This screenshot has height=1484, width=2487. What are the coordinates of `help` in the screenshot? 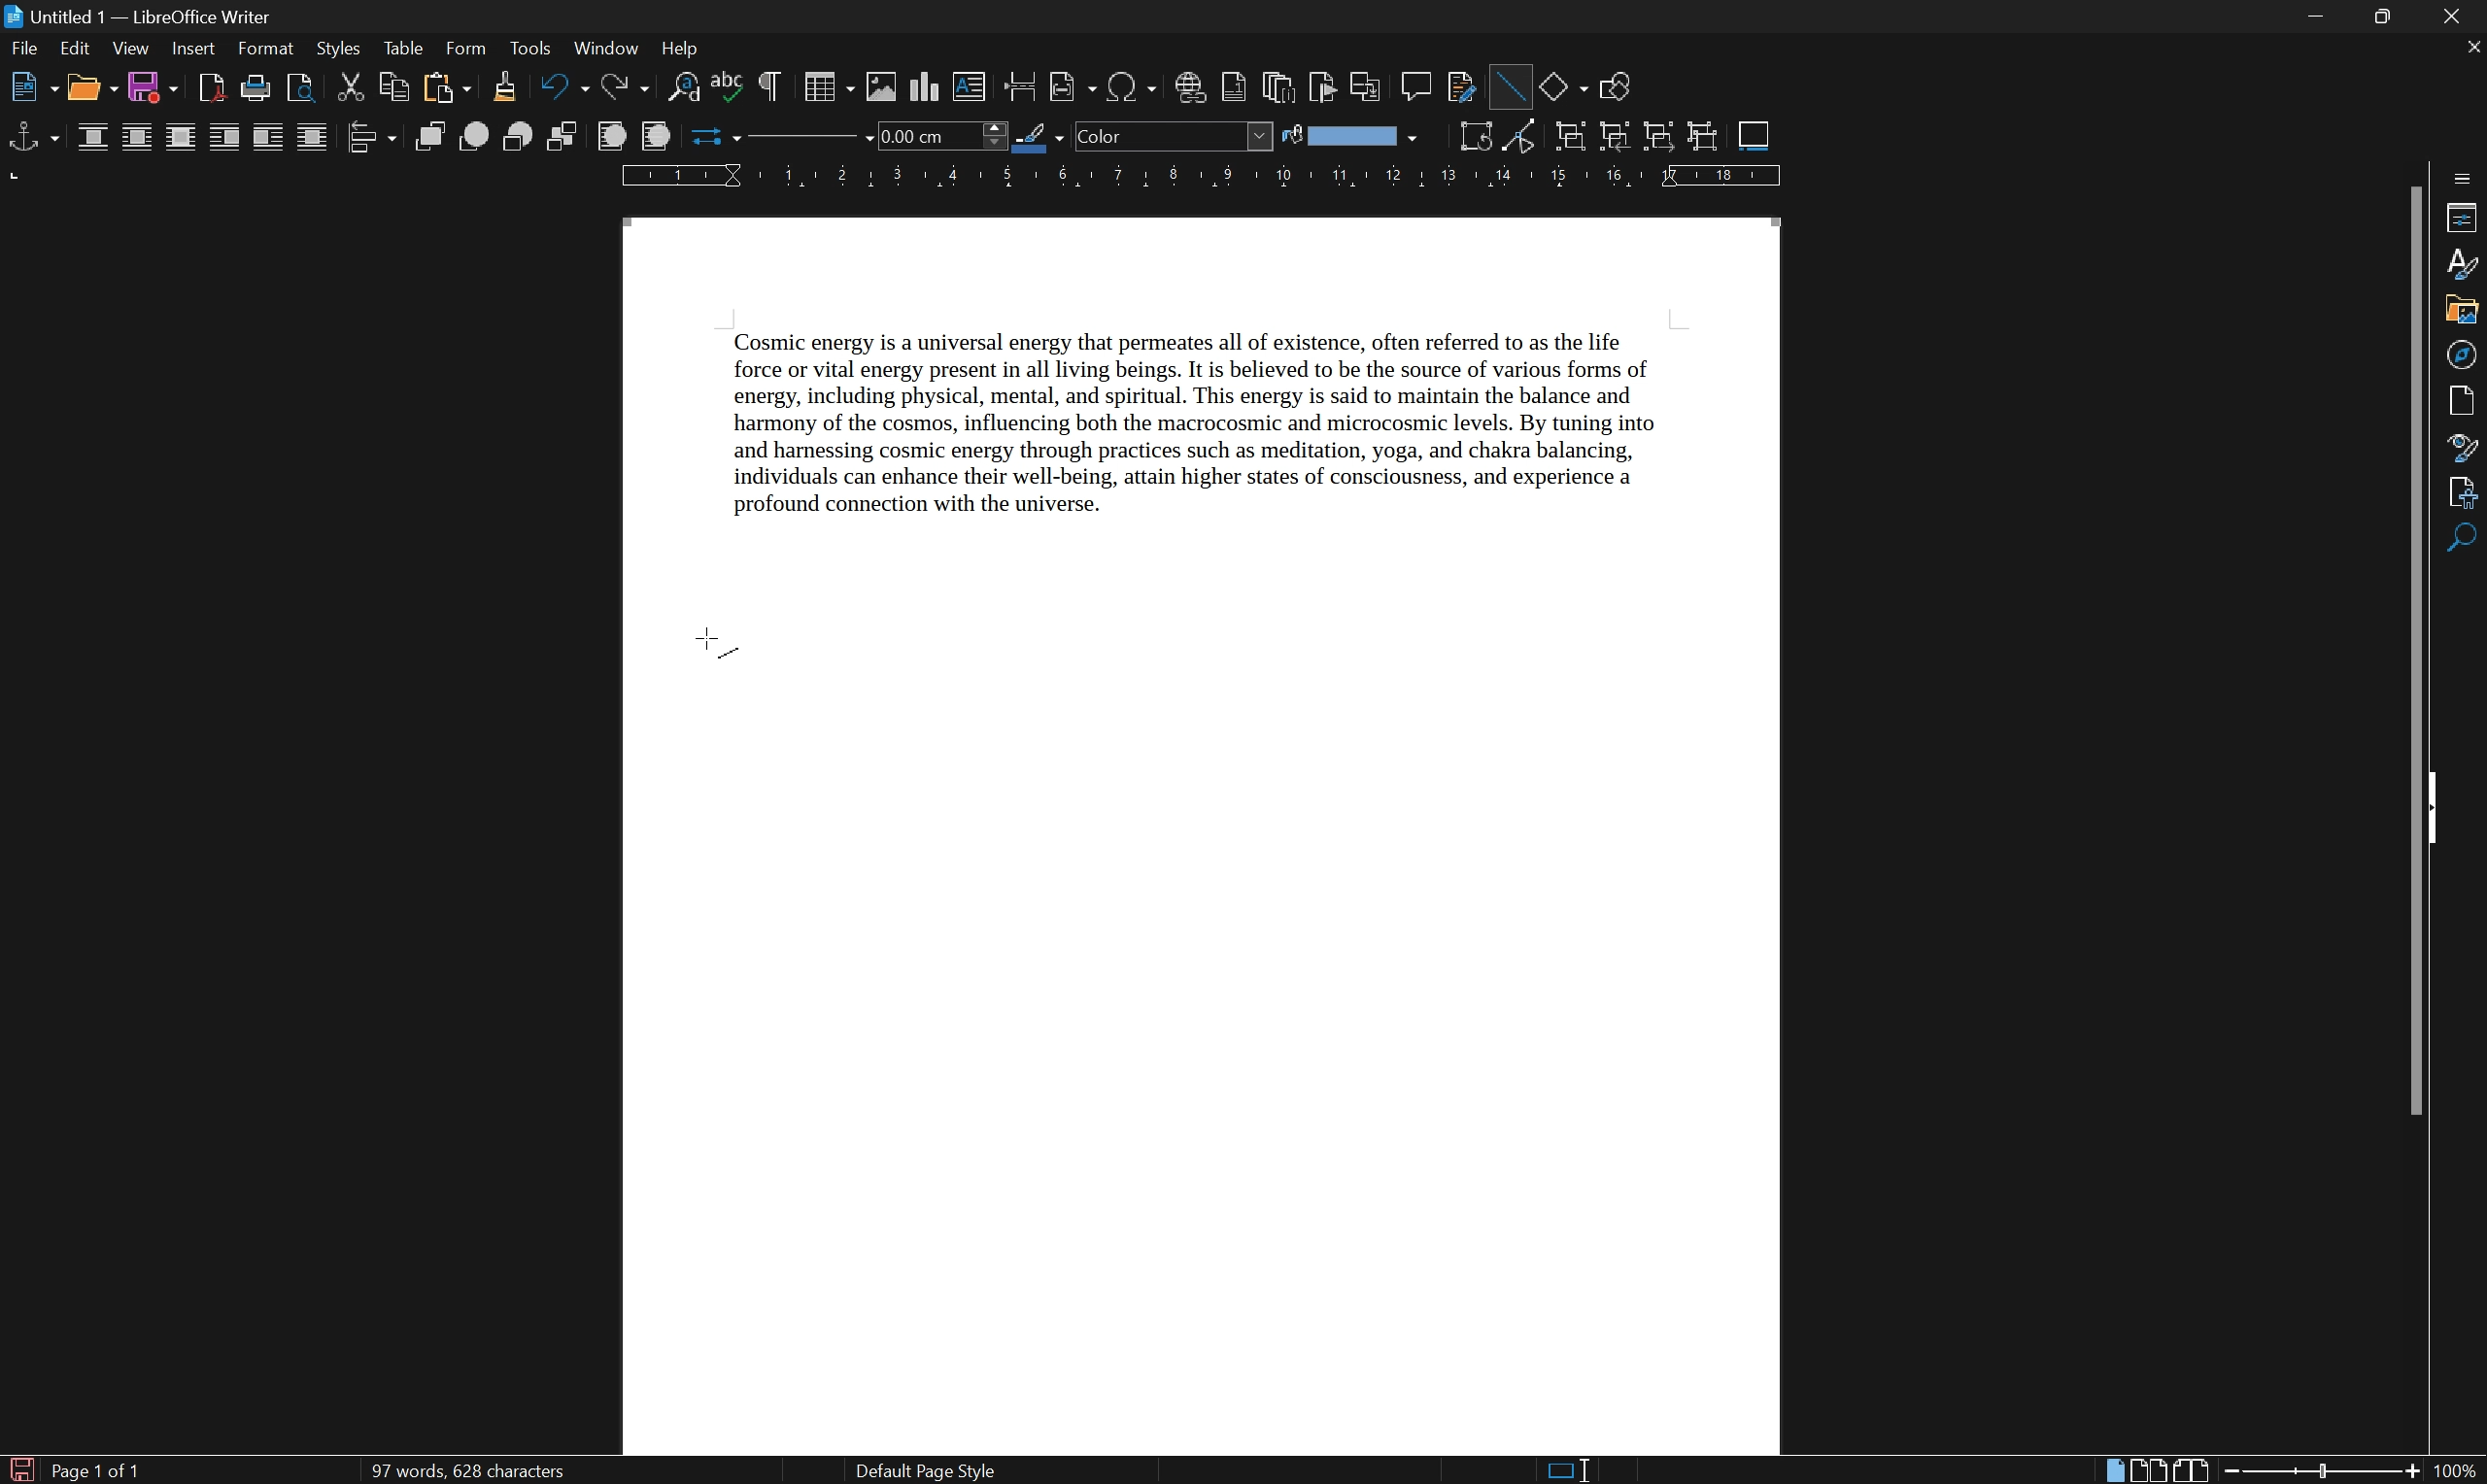 It's located at (686, 49).